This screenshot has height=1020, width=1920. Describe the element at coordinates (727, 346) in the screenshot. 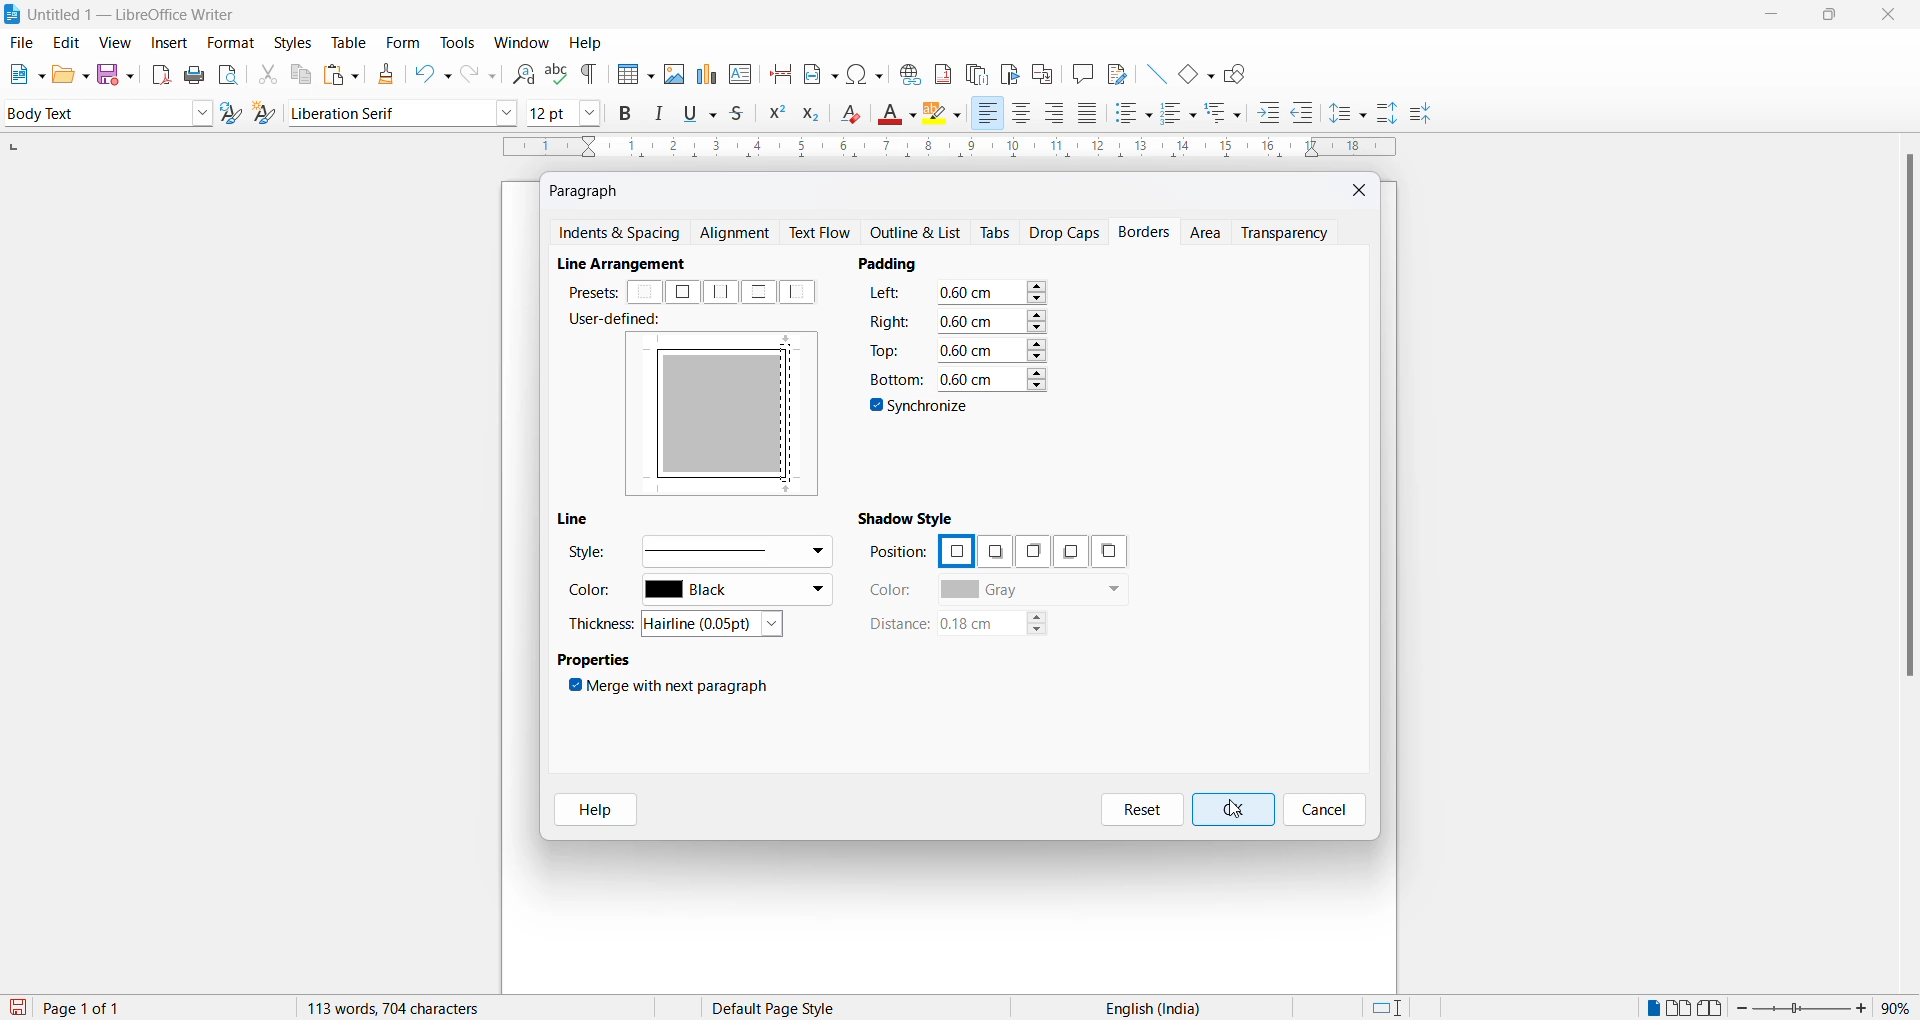

I see `border` at that location.